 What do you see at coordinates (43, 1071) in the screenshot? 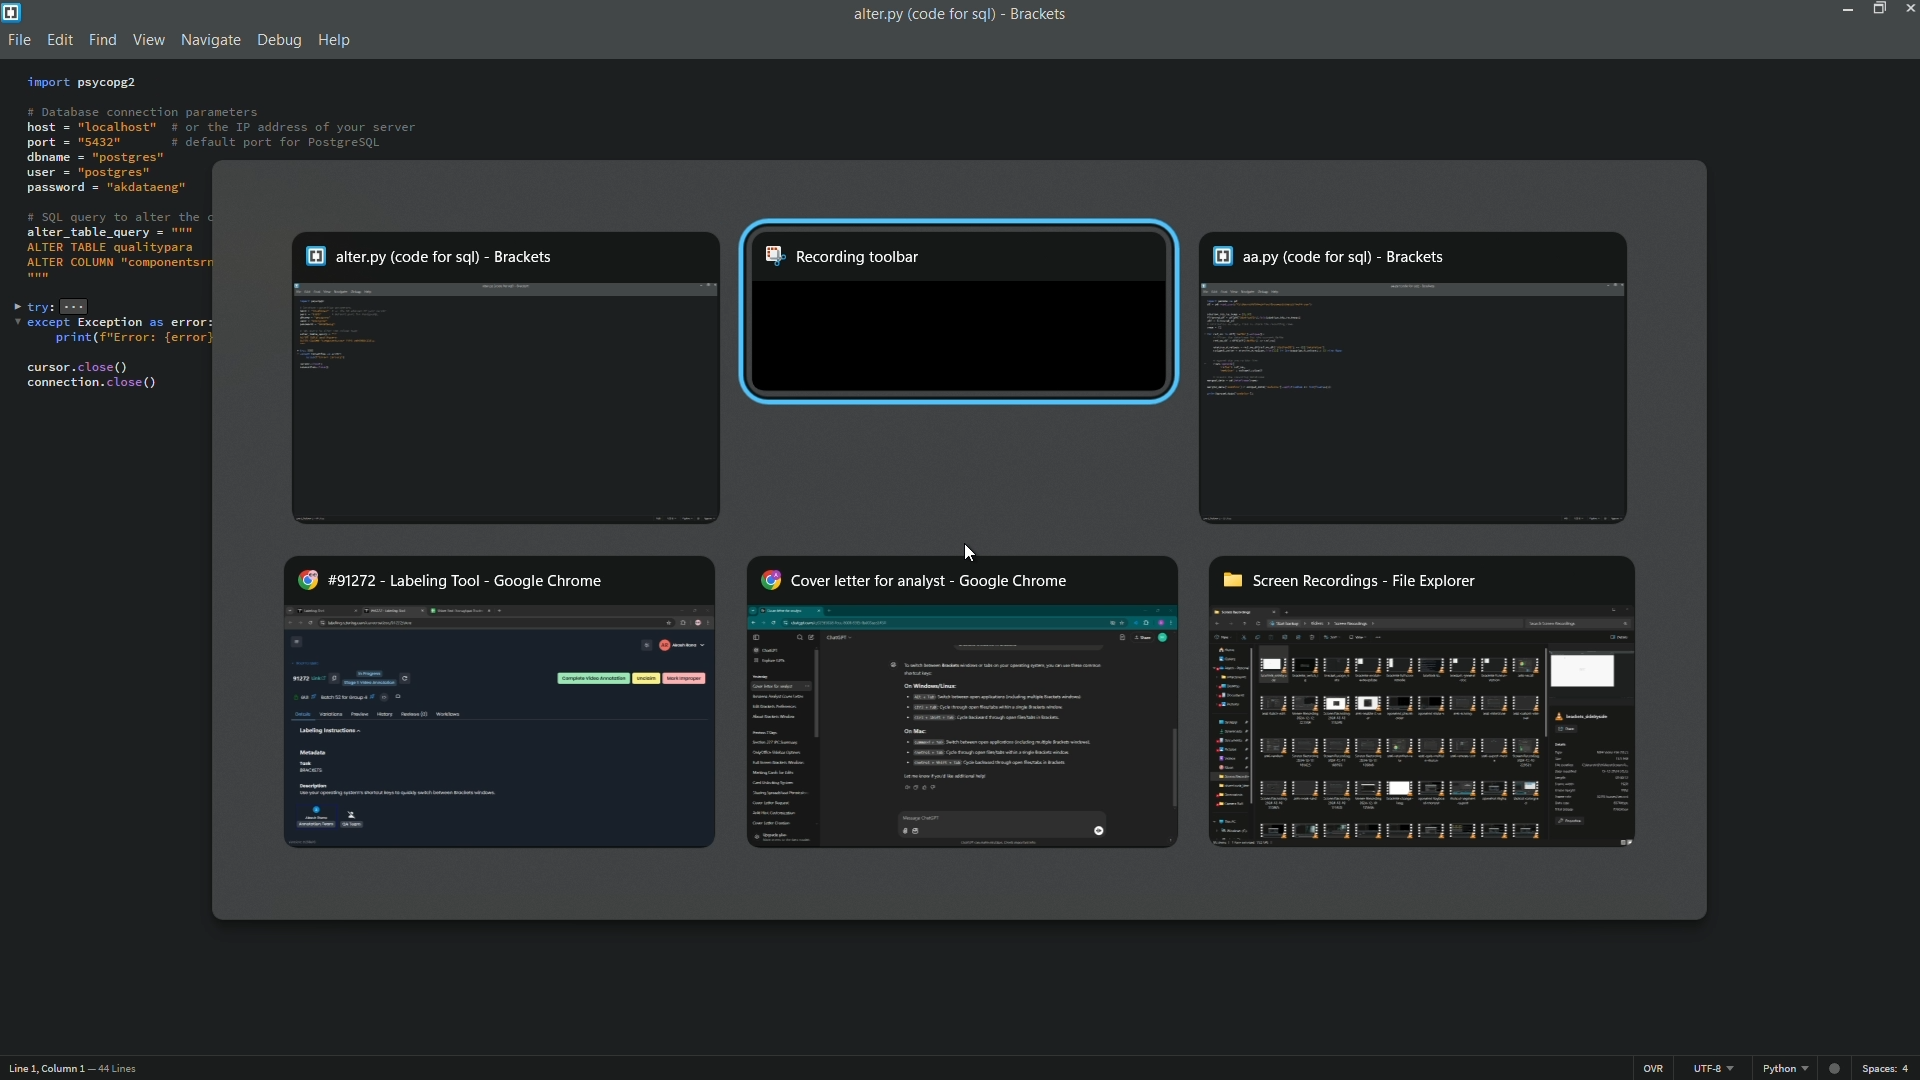
I see `line 1, column 3` at bounding box center [43, 1071].